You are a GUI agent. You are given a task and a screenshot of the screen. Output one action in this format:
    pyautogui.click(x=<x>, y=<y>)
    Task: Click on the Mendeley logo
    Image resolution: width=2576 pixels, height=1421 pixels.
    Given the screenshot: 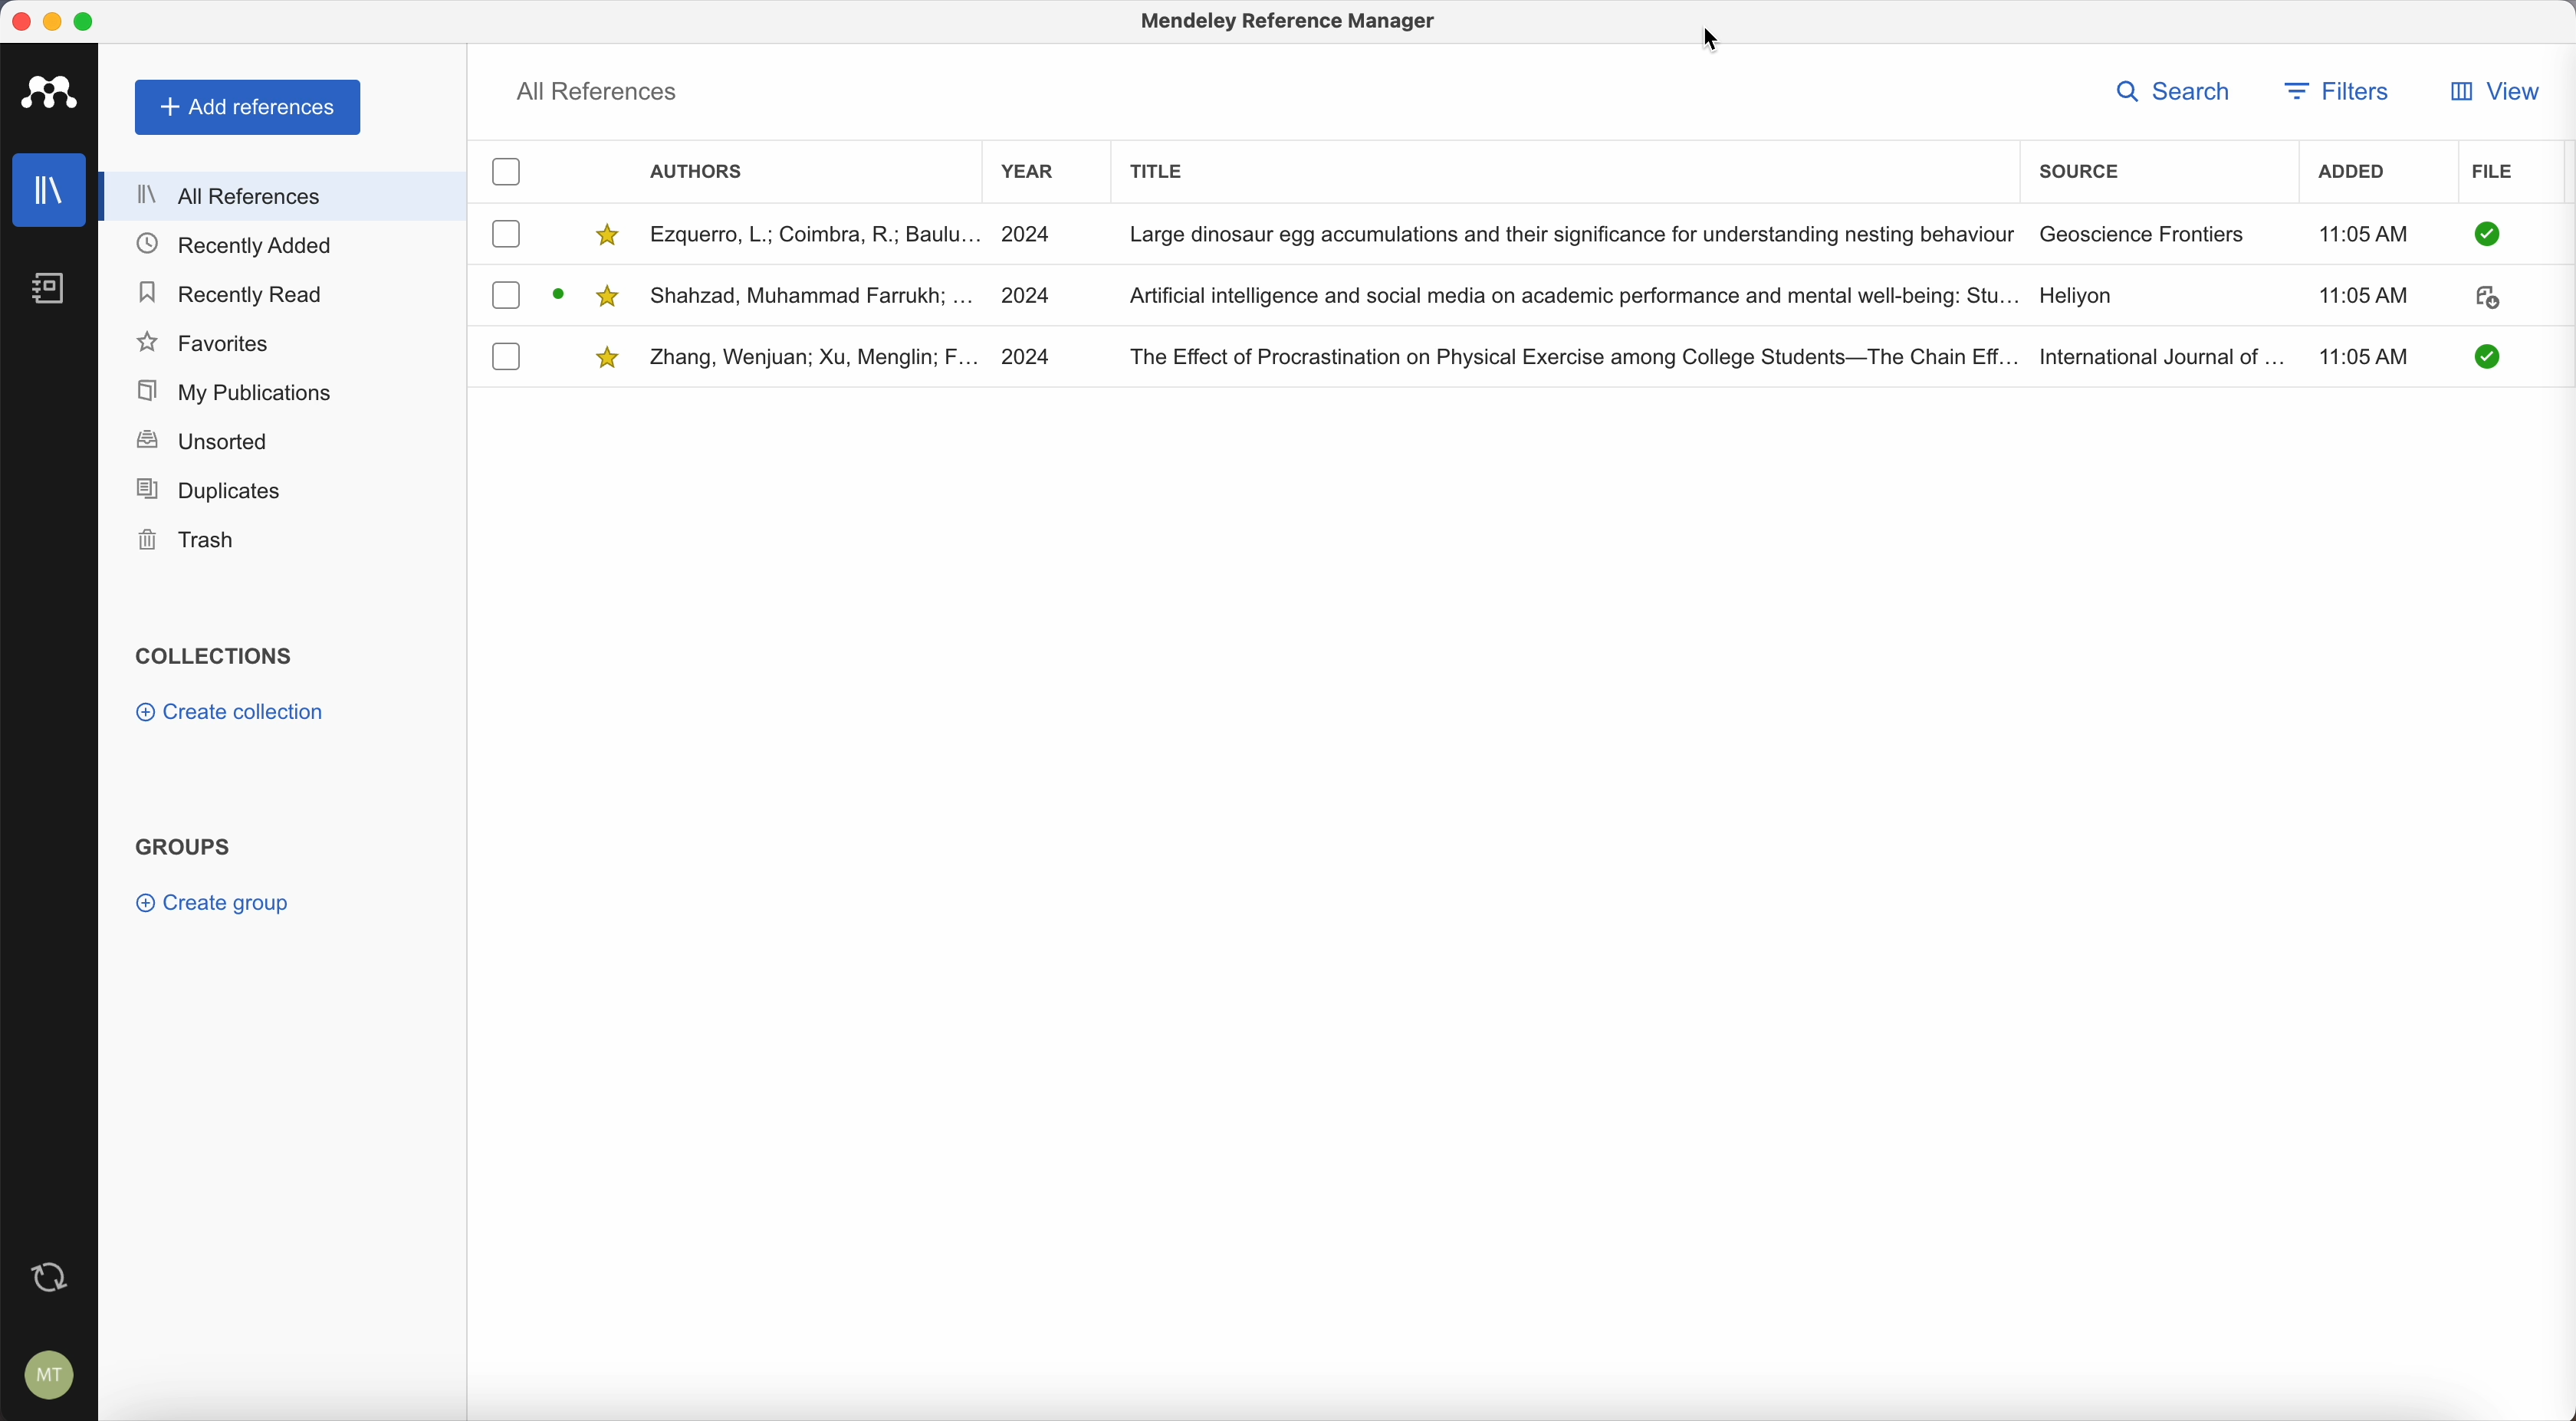 What is the action you would take?
    pyautogui.click(x=55, y=95)
    